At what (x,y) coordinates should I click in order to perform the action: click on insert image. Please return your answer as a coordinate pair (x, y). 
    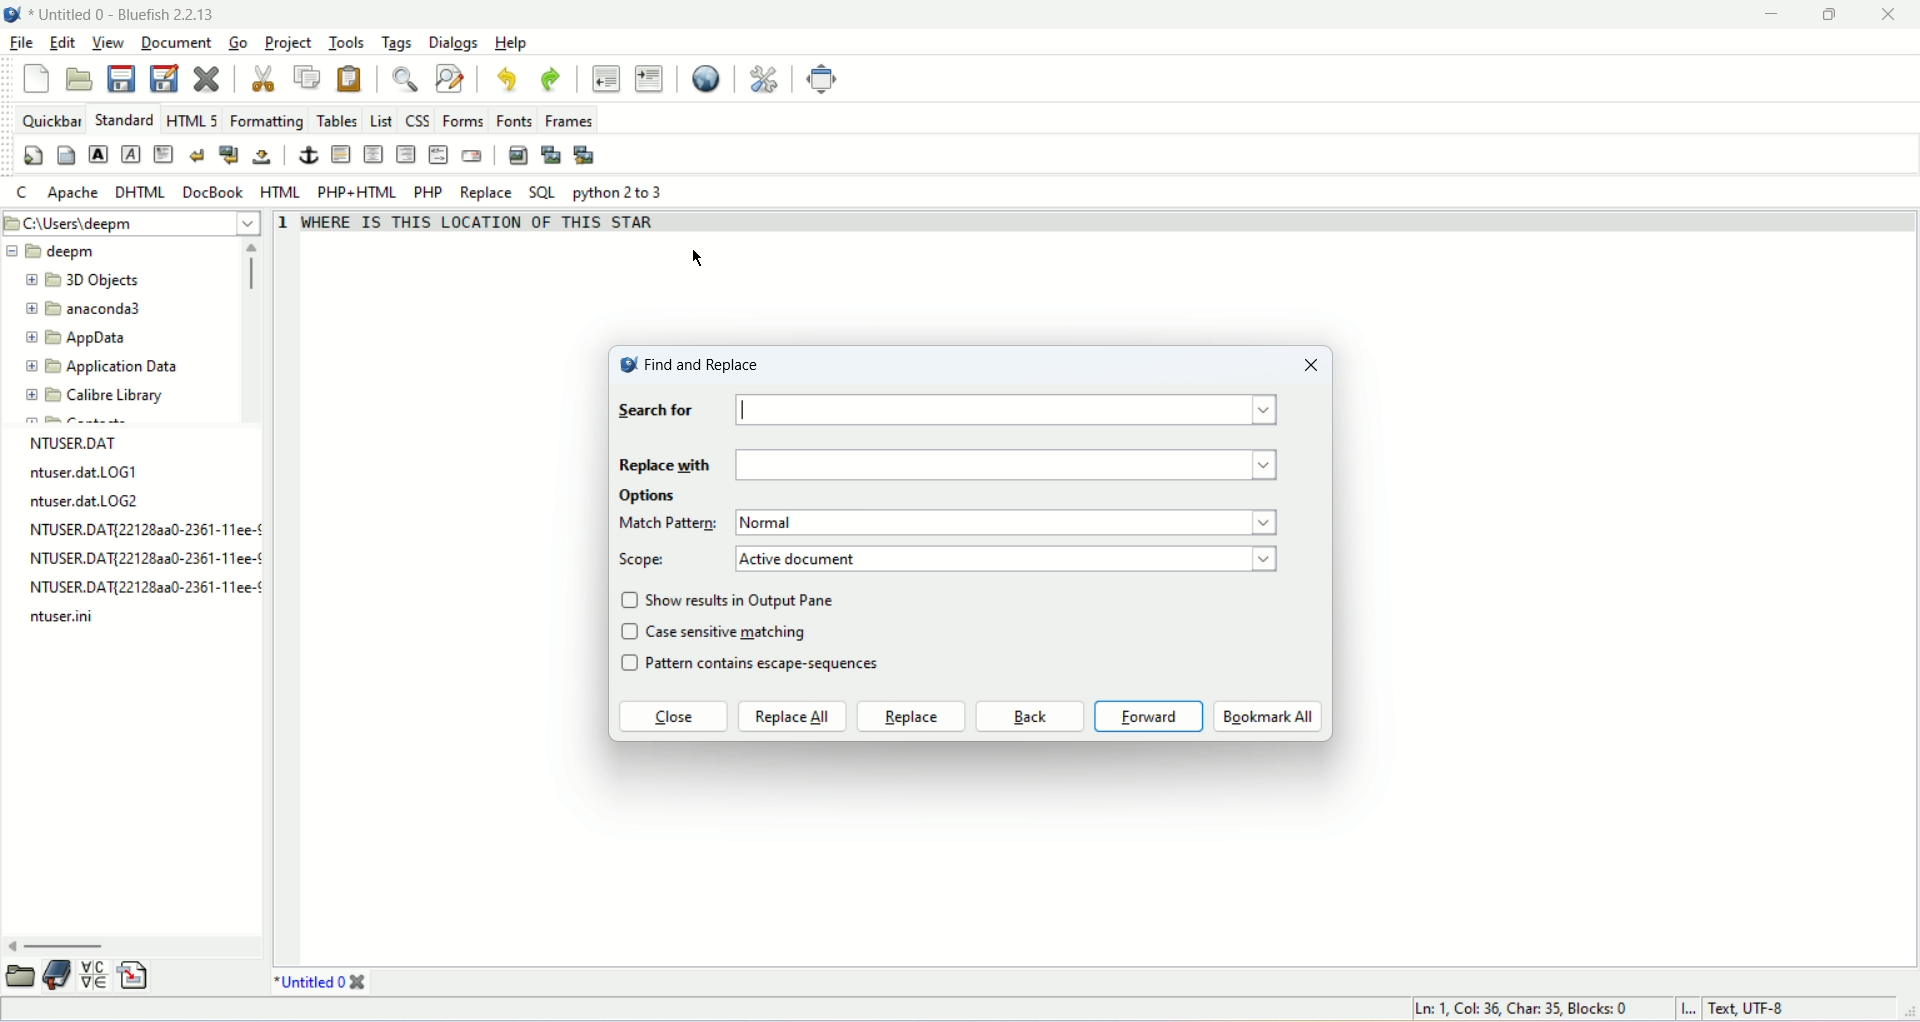
    Looking at the image, I should click on (515, 156).